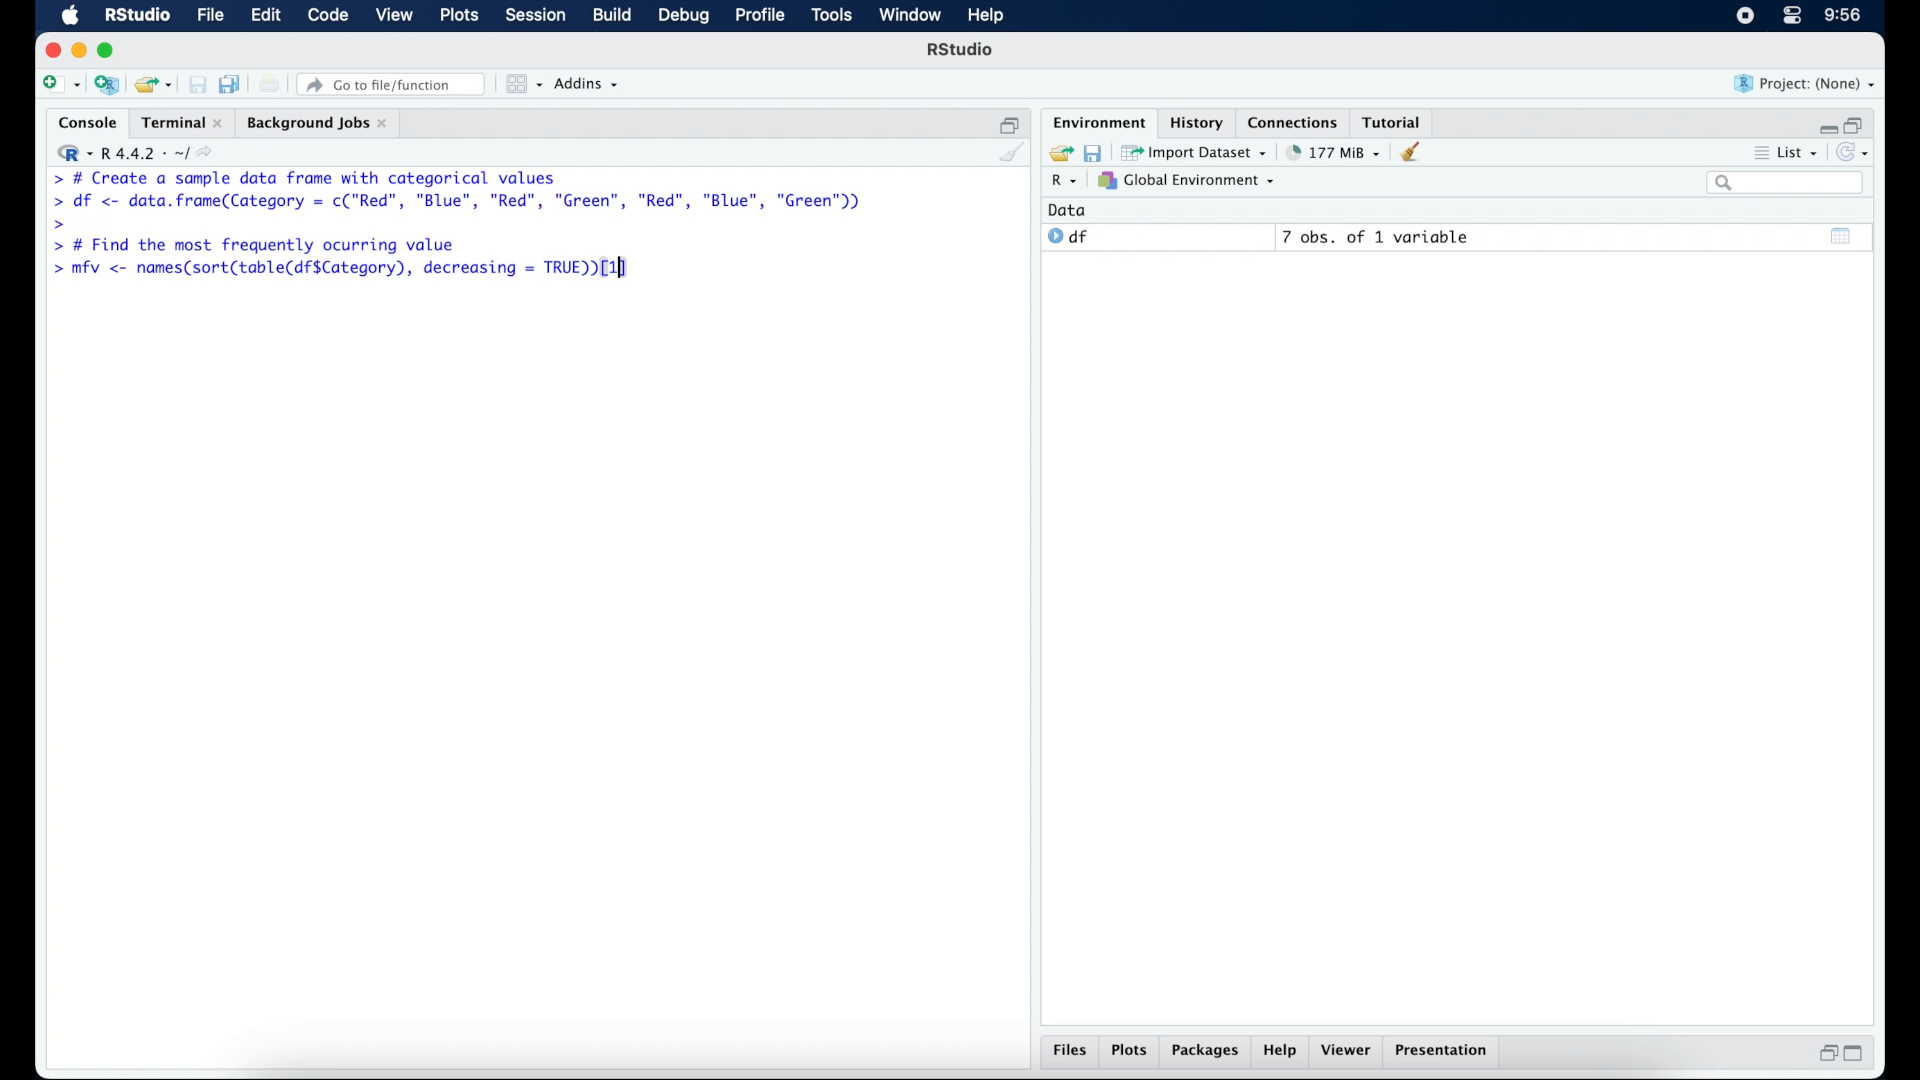 This screenshot has width=1920, height=1080. I want to click on clear, so click(1417, 153).